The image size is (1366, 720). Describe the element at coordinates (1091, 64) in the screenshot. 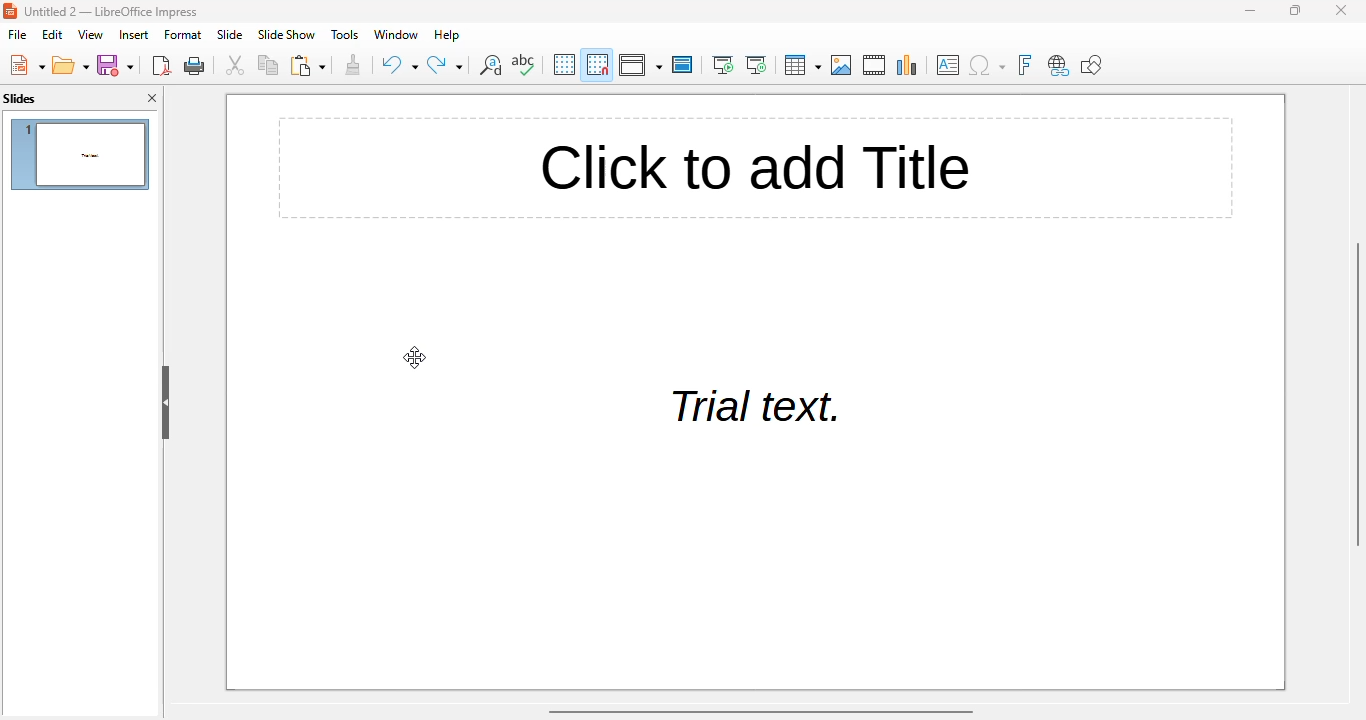

I see `show draw functions` at that location.